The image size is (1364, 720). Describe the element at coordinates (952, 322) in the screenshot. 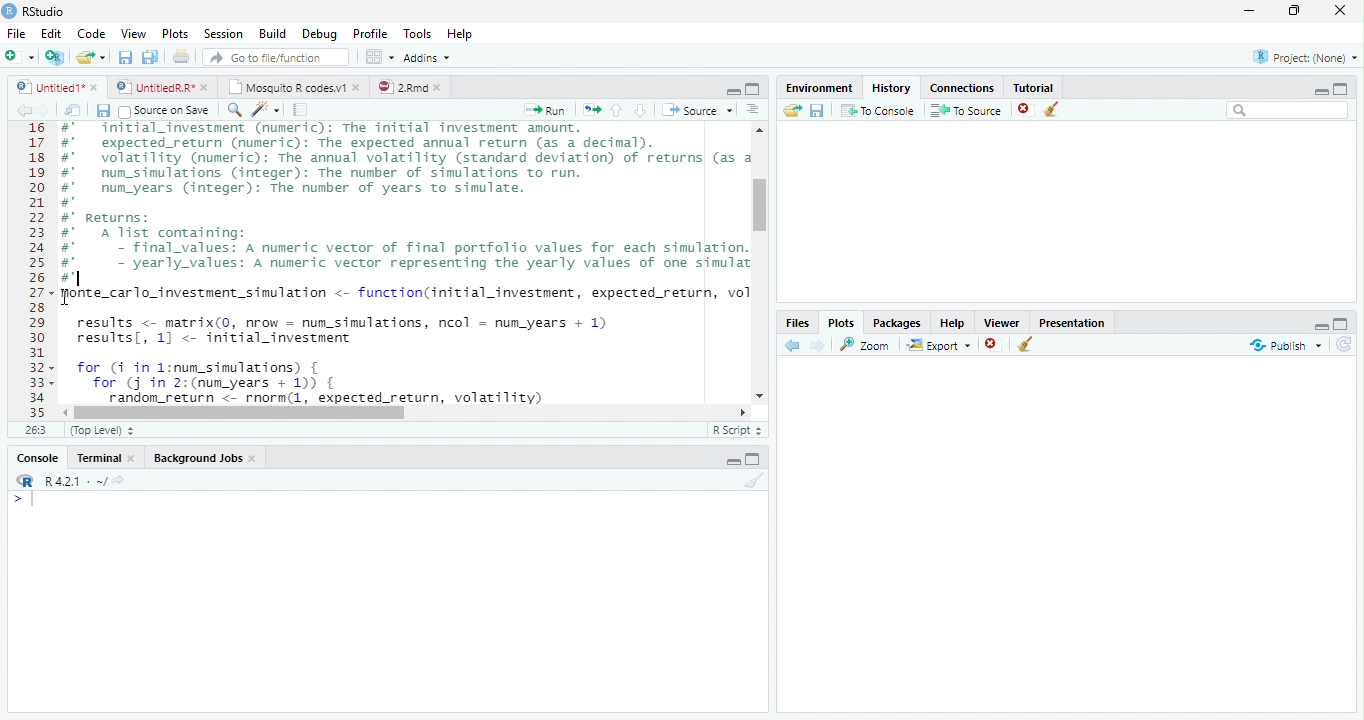

I see `Help` at that location.